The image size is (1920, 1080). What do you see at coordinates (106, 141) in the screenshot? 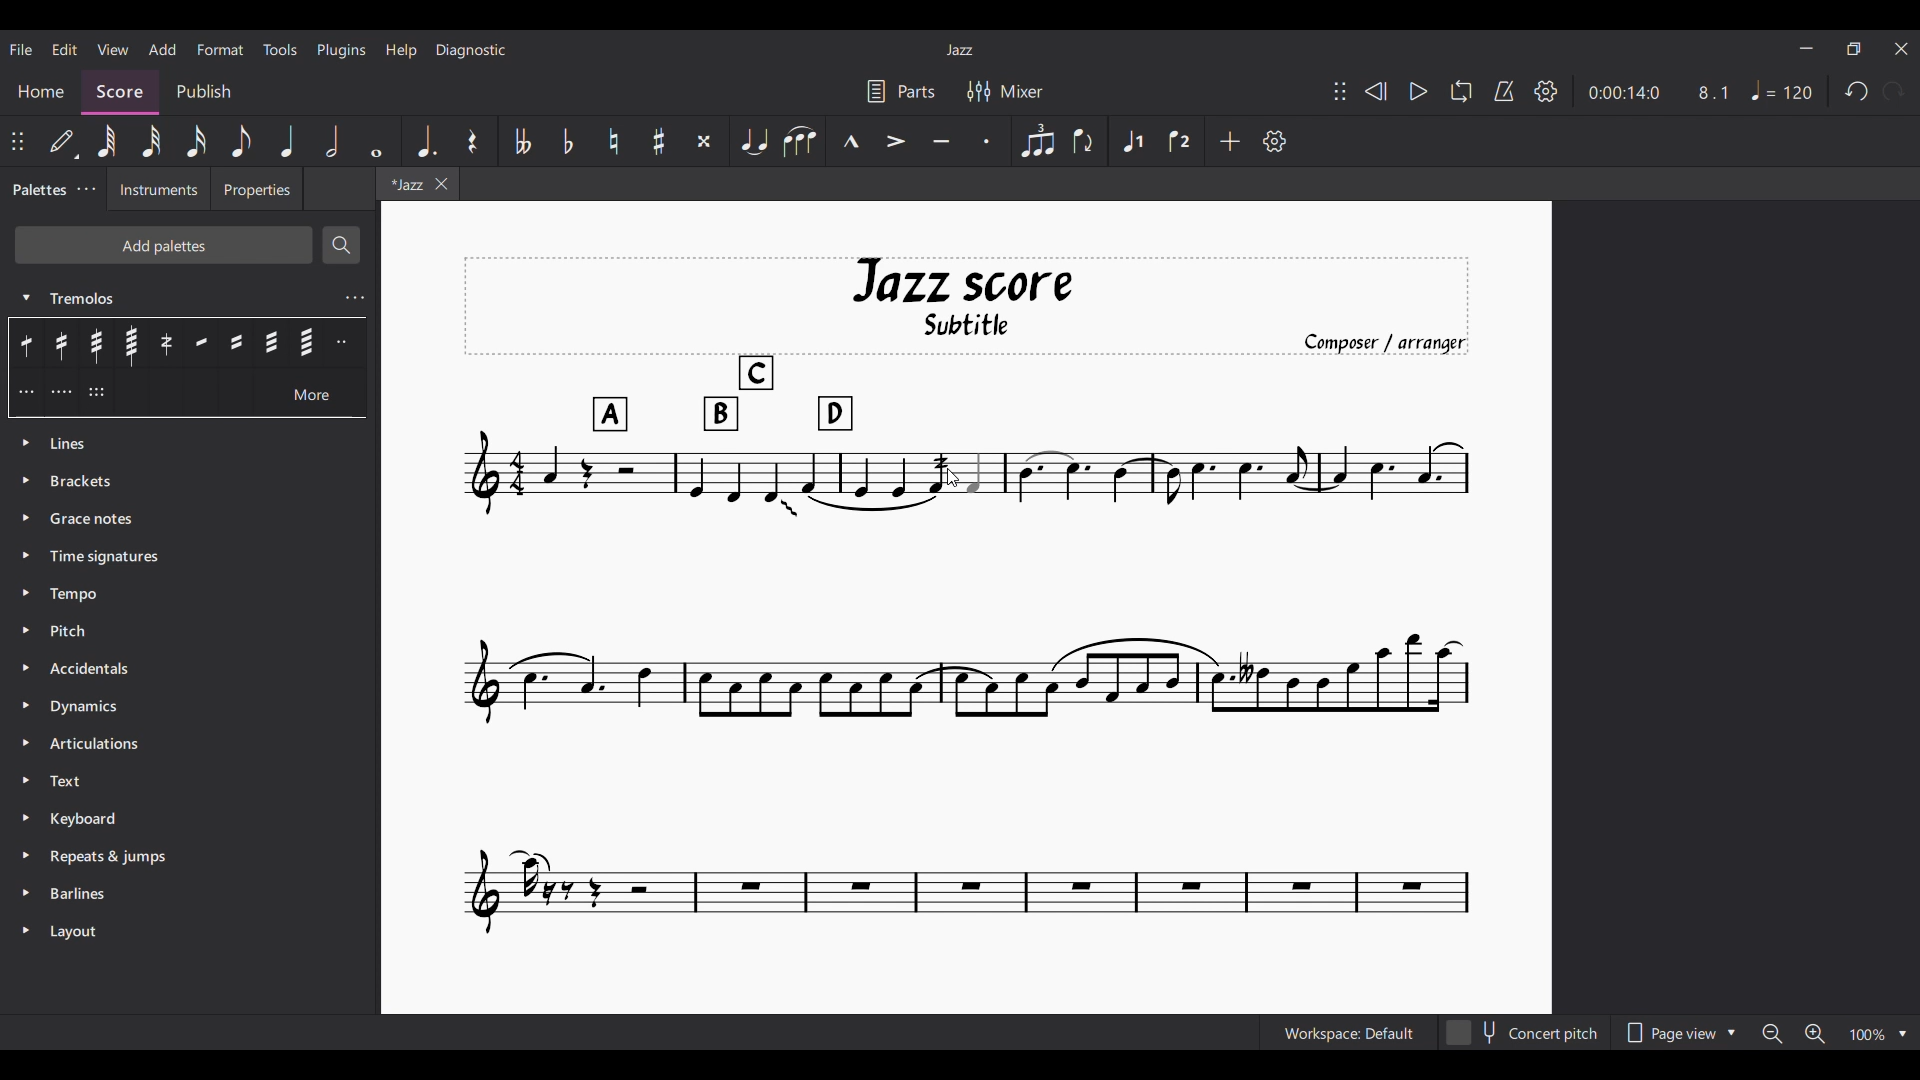
I see `64th note` at bounding box center [106, 141].